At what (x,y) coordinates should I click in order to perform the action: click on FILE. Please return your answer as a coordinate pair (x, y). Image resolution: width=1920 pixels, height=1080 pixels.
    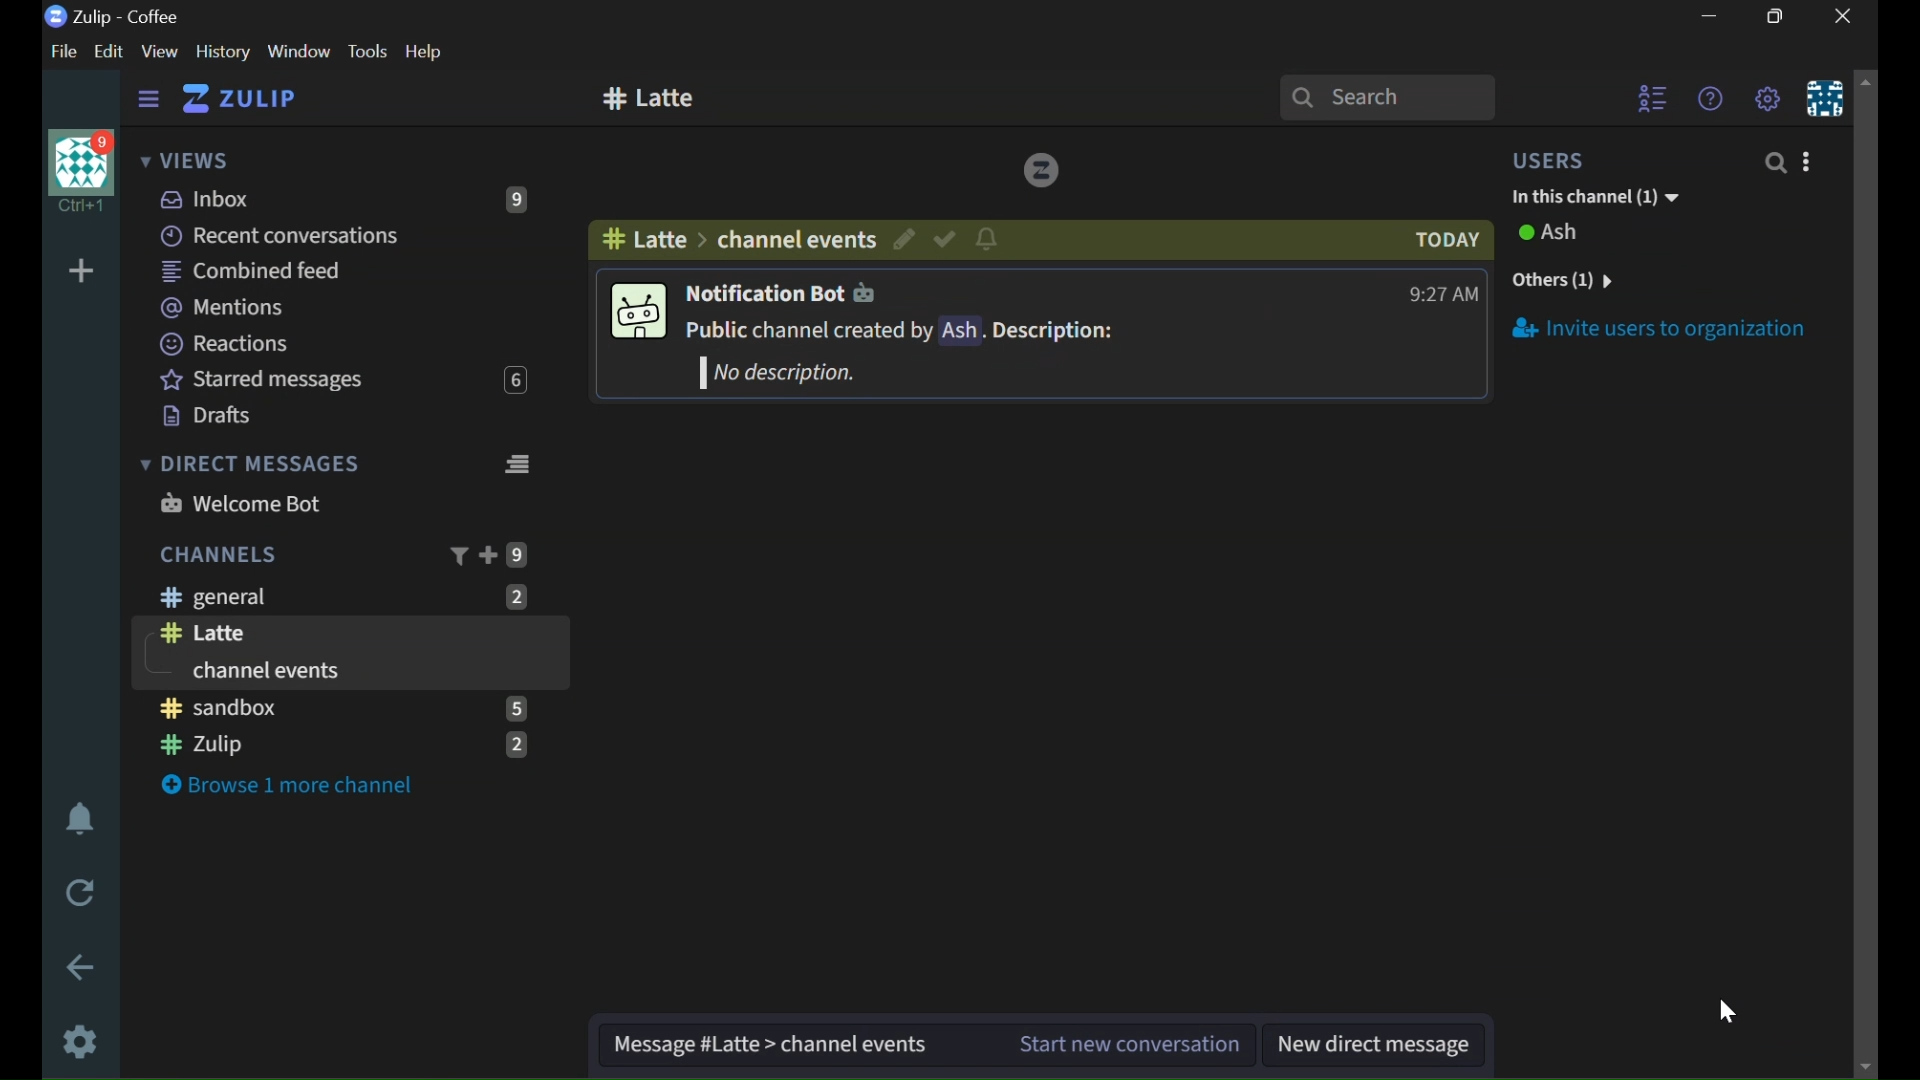
    Looking at the image, I should click on (60, 51).